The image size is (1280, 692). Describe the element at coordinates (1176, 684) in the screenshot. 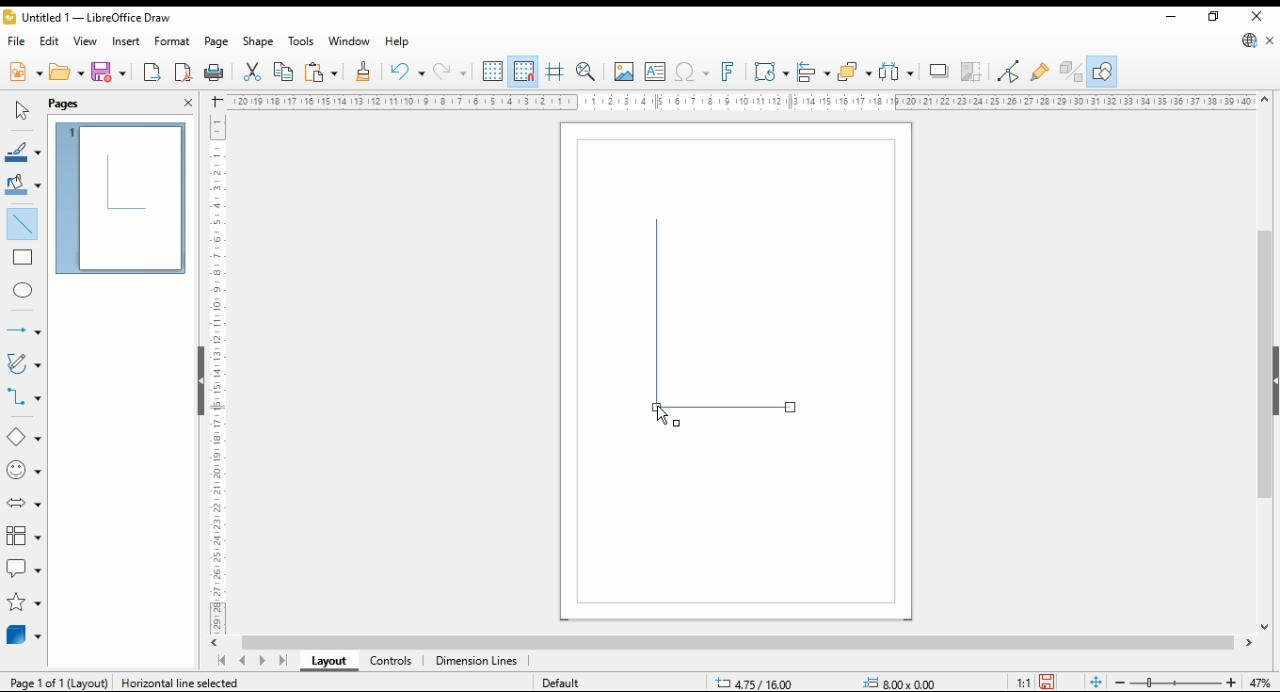

I see `zoom slider` at that location.